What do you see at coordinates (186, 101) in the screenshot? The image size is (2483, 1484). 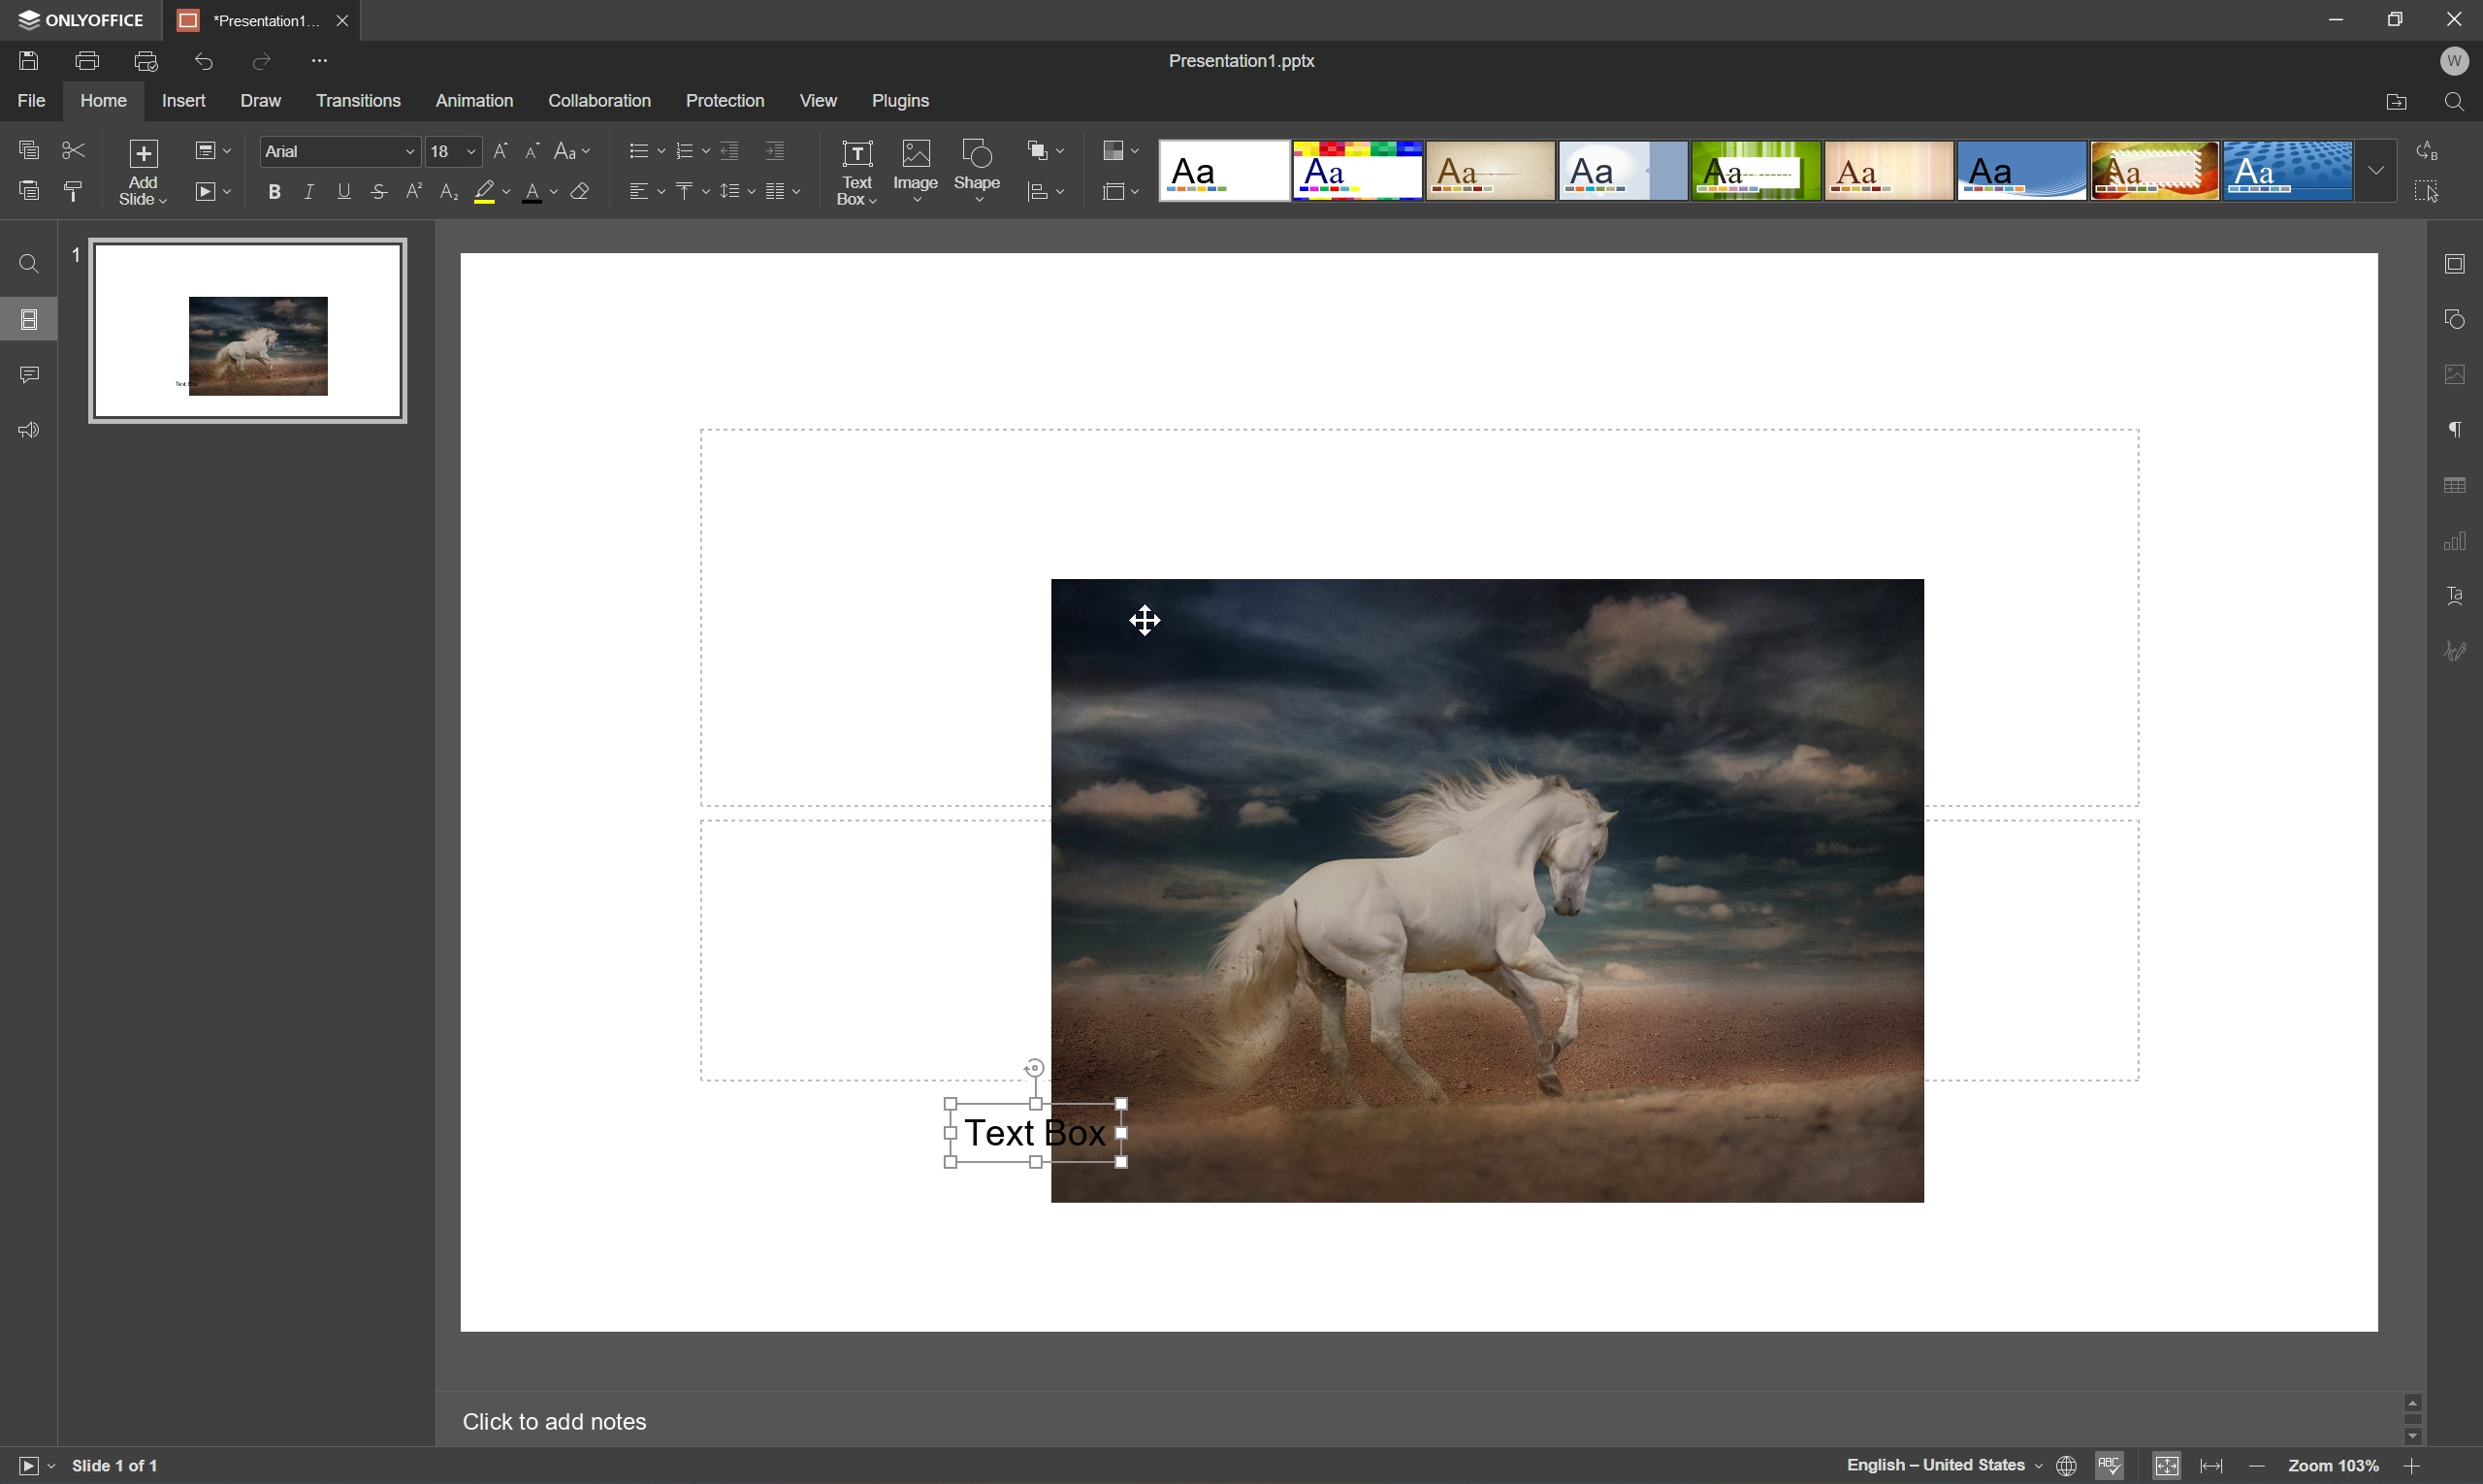 I see `Insert` at bounding box center [186, 101].